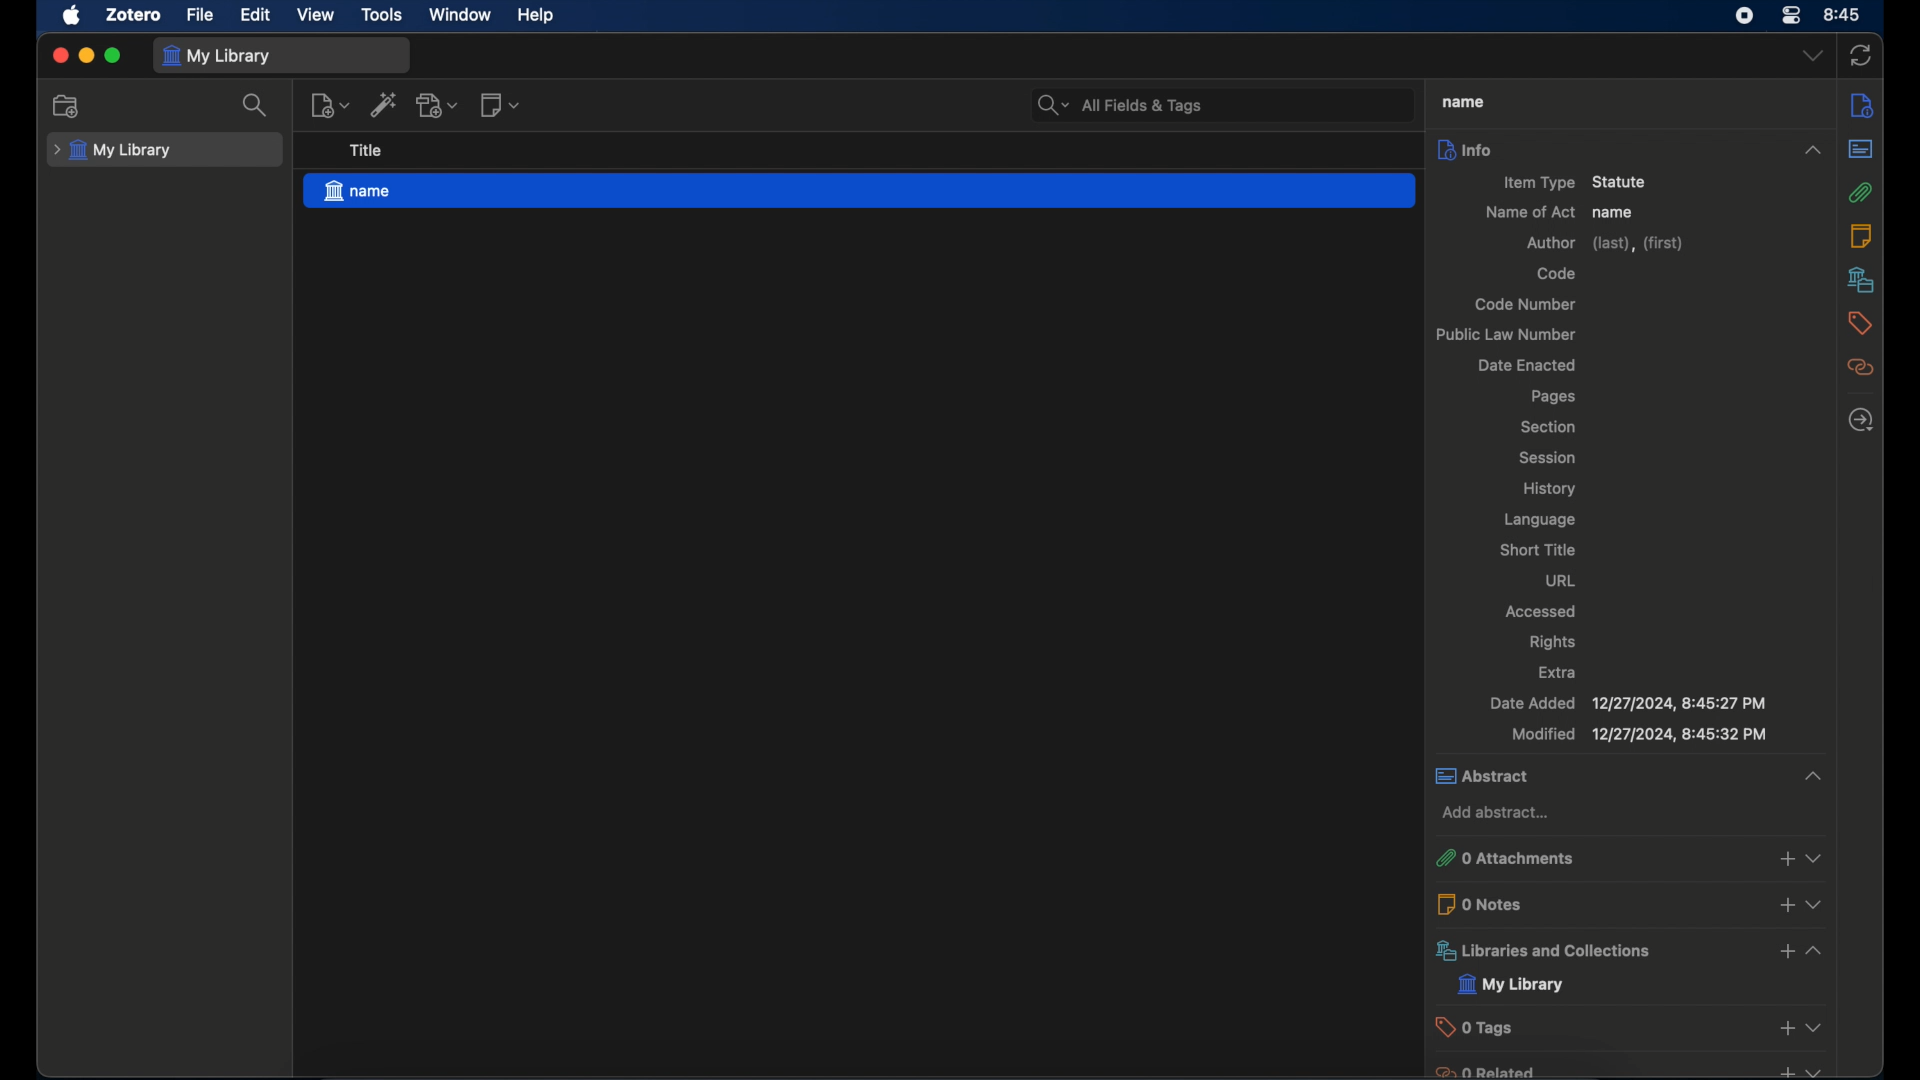 Image resolution: width=1920 pixels, height=1080 pixels. Describe the element at coordinates (218, 56) in the screenshot. I see `my library` at that location.